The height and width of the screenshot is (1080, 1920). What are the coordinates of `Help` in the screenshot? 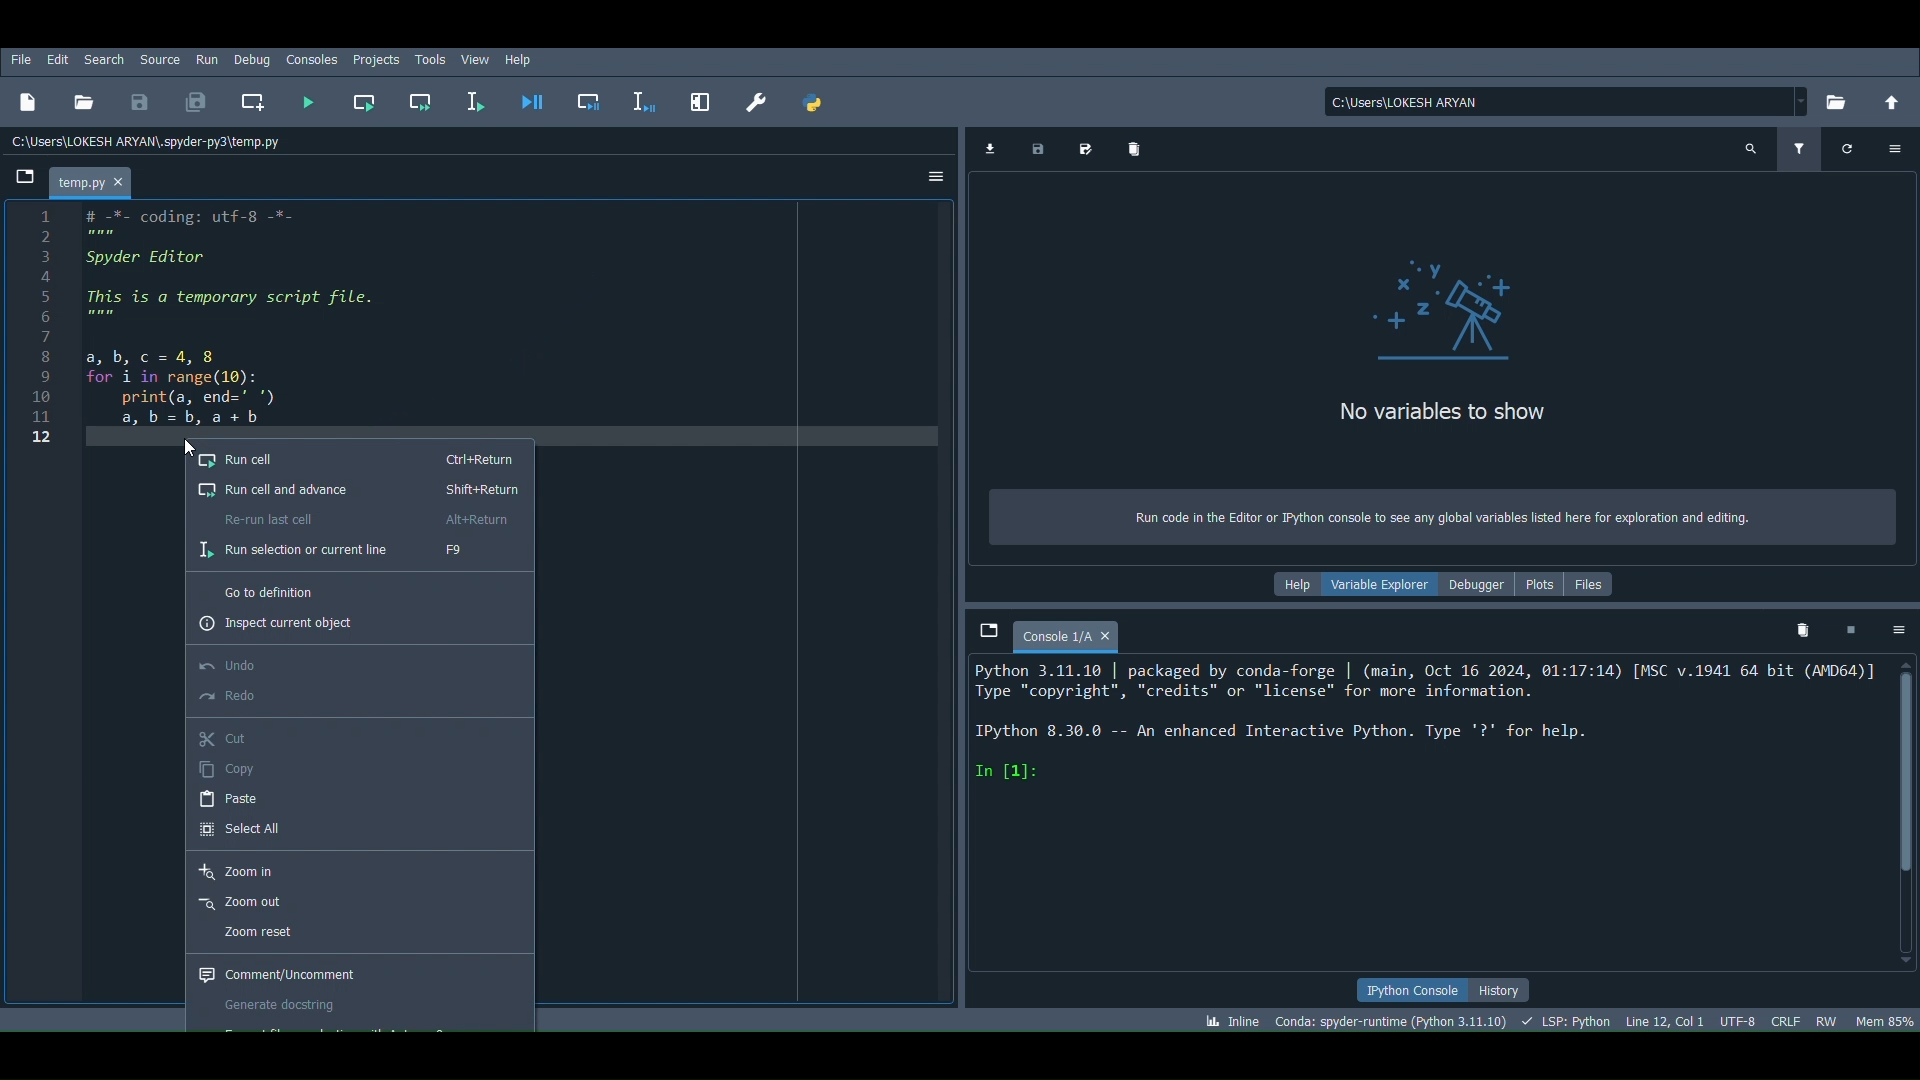 It's located at (518, 58).